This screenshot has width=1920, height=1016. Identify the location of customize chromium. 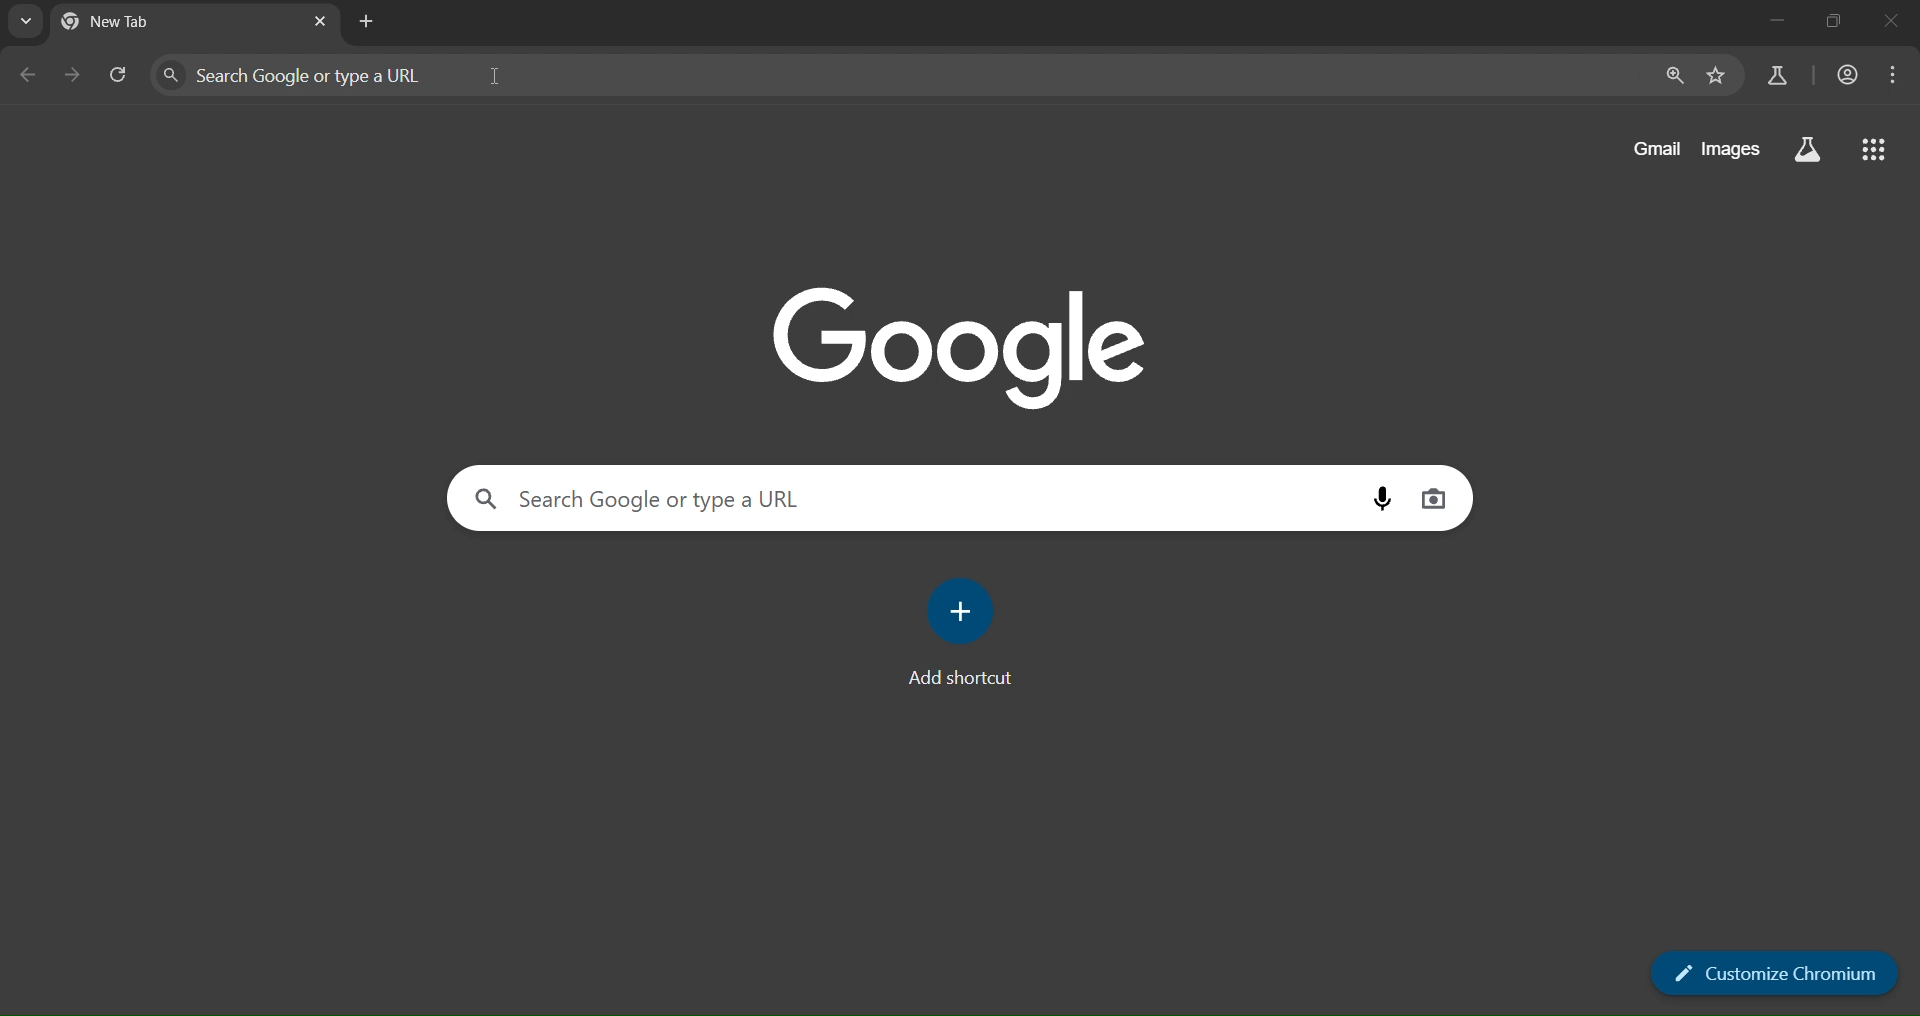
(1777, 972).